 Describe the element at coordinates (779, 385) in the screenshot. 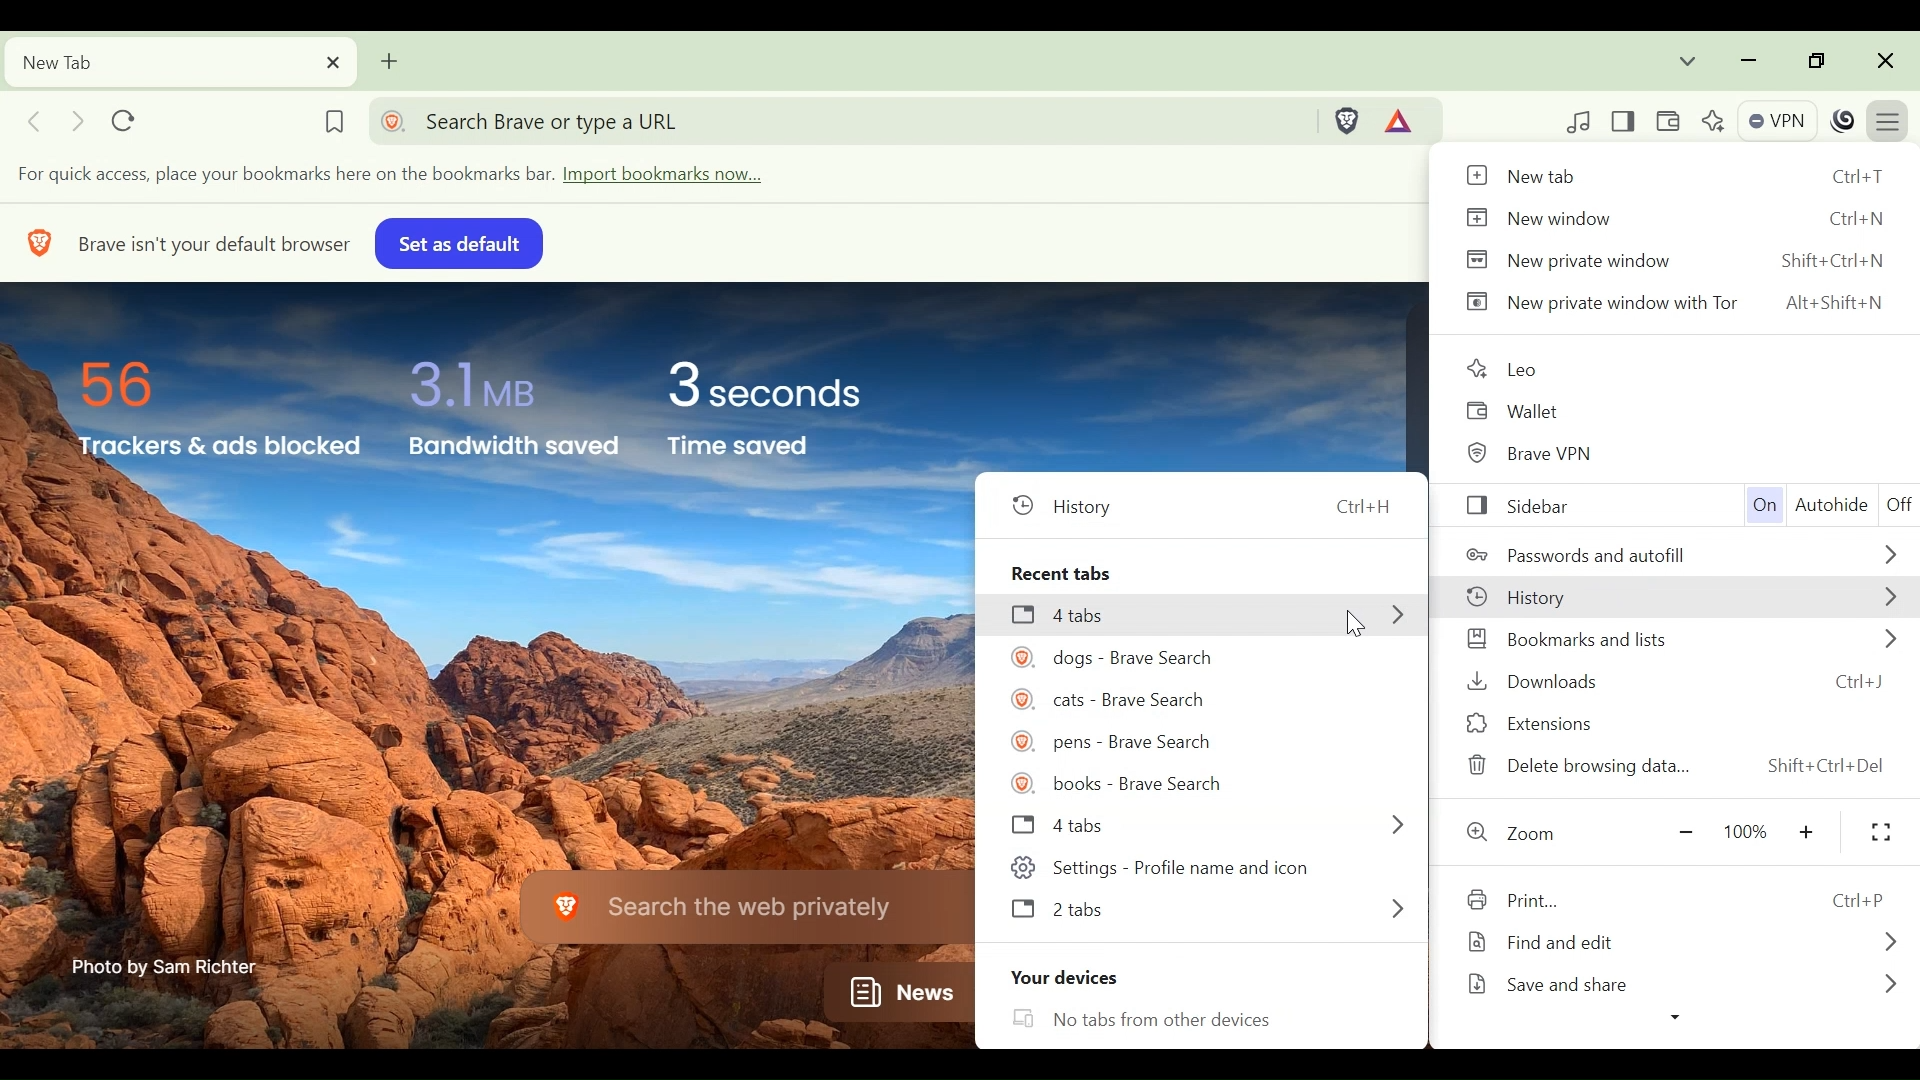

I see `3 seconds` at that location.